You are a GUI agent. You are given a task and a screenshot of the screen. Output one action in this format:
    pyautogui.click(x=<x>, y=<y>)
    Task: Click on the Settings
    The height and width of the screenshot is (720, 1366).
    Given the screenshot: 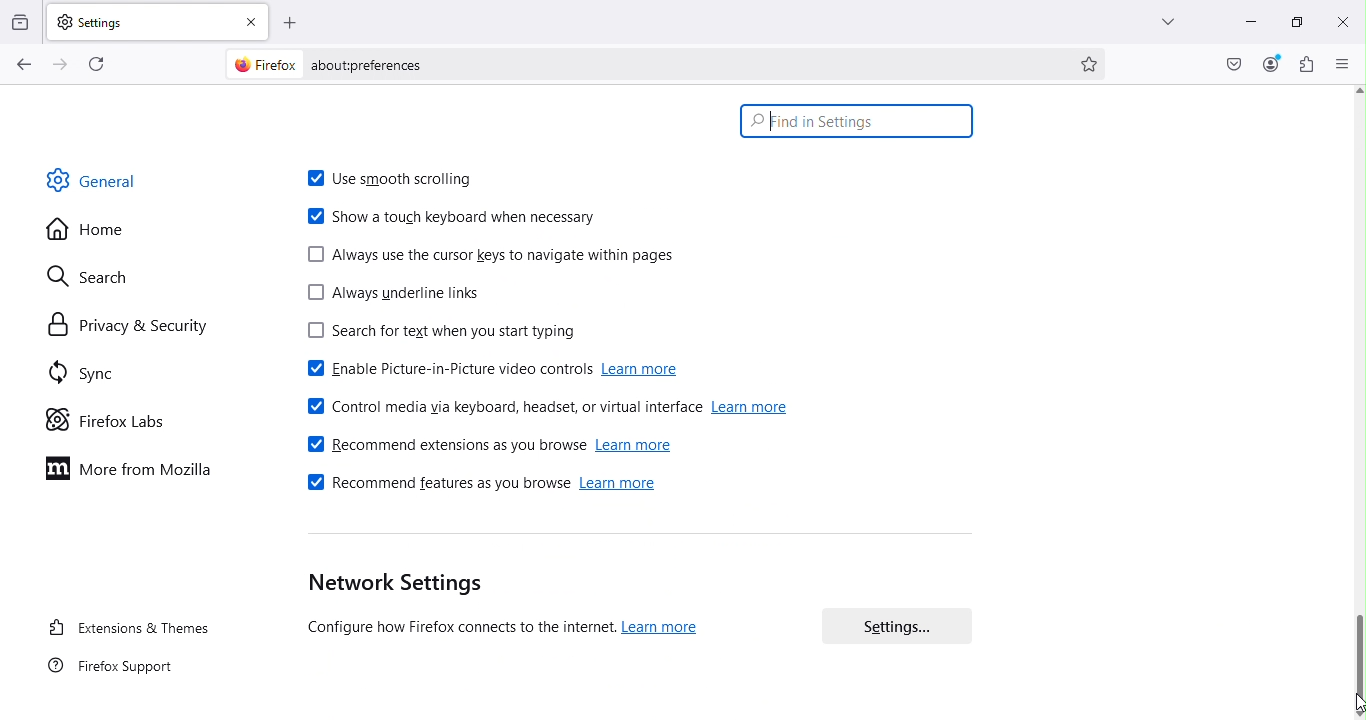 What is the action you would take?
    pyautogui.click(x=894, y=626)
    